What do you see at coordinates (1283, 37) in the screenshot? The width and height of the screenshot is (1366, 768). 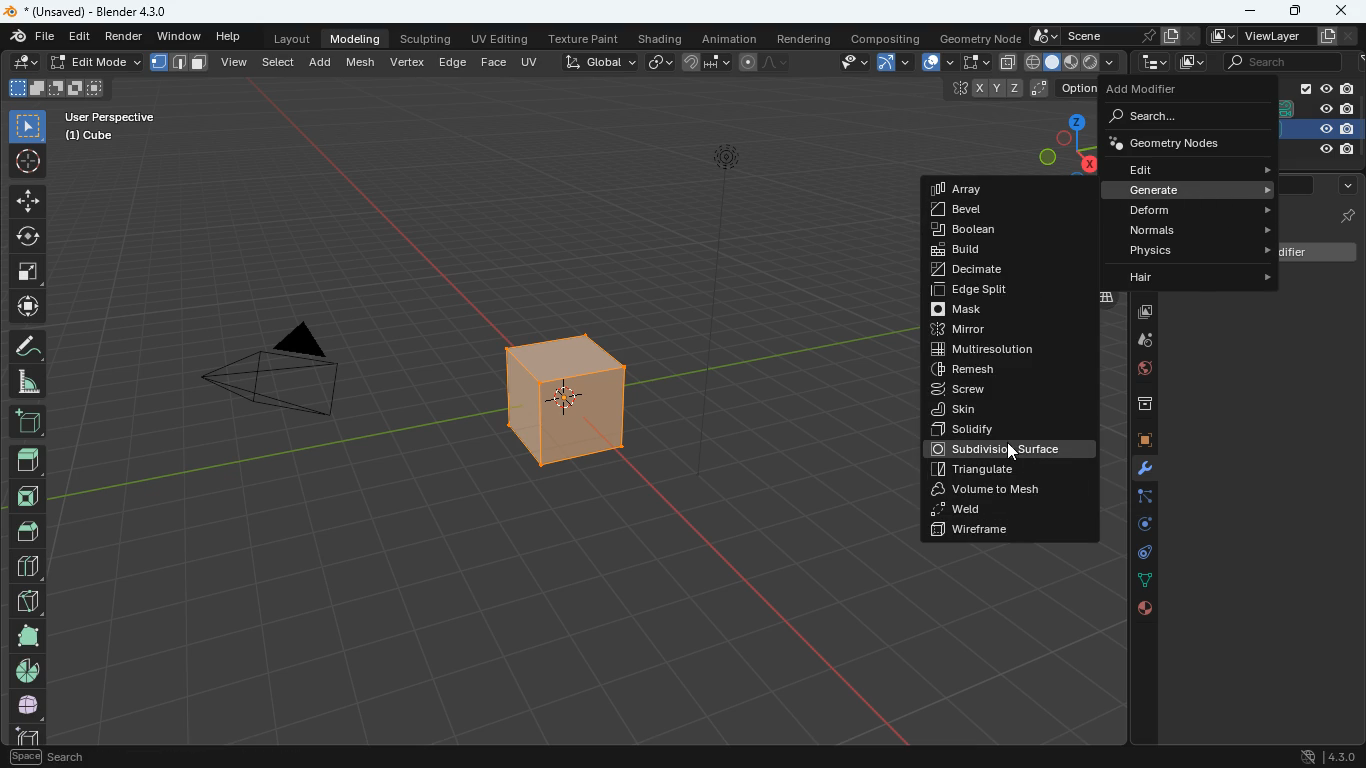 I see `viewlayer` at bounding box center [1283, 37].